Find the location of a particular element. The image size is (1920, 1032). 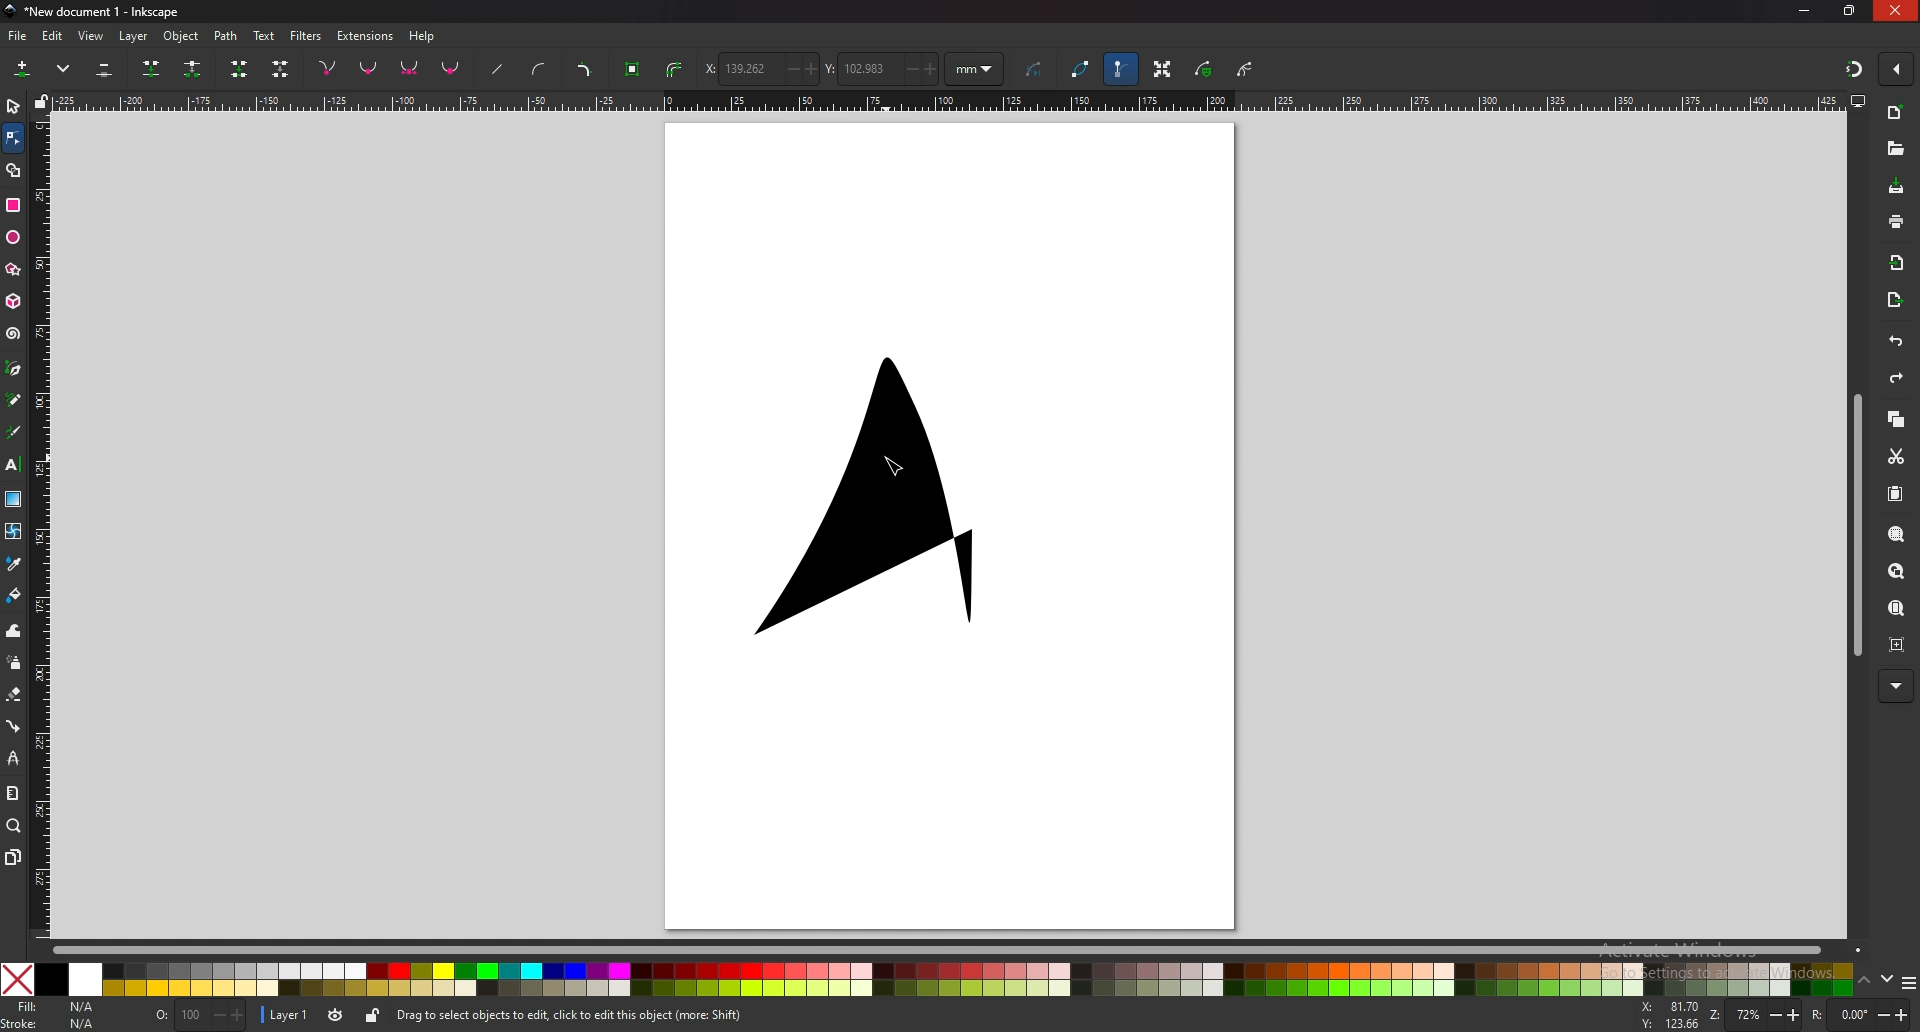

nodes smooth is located at coordinates (369, 67).